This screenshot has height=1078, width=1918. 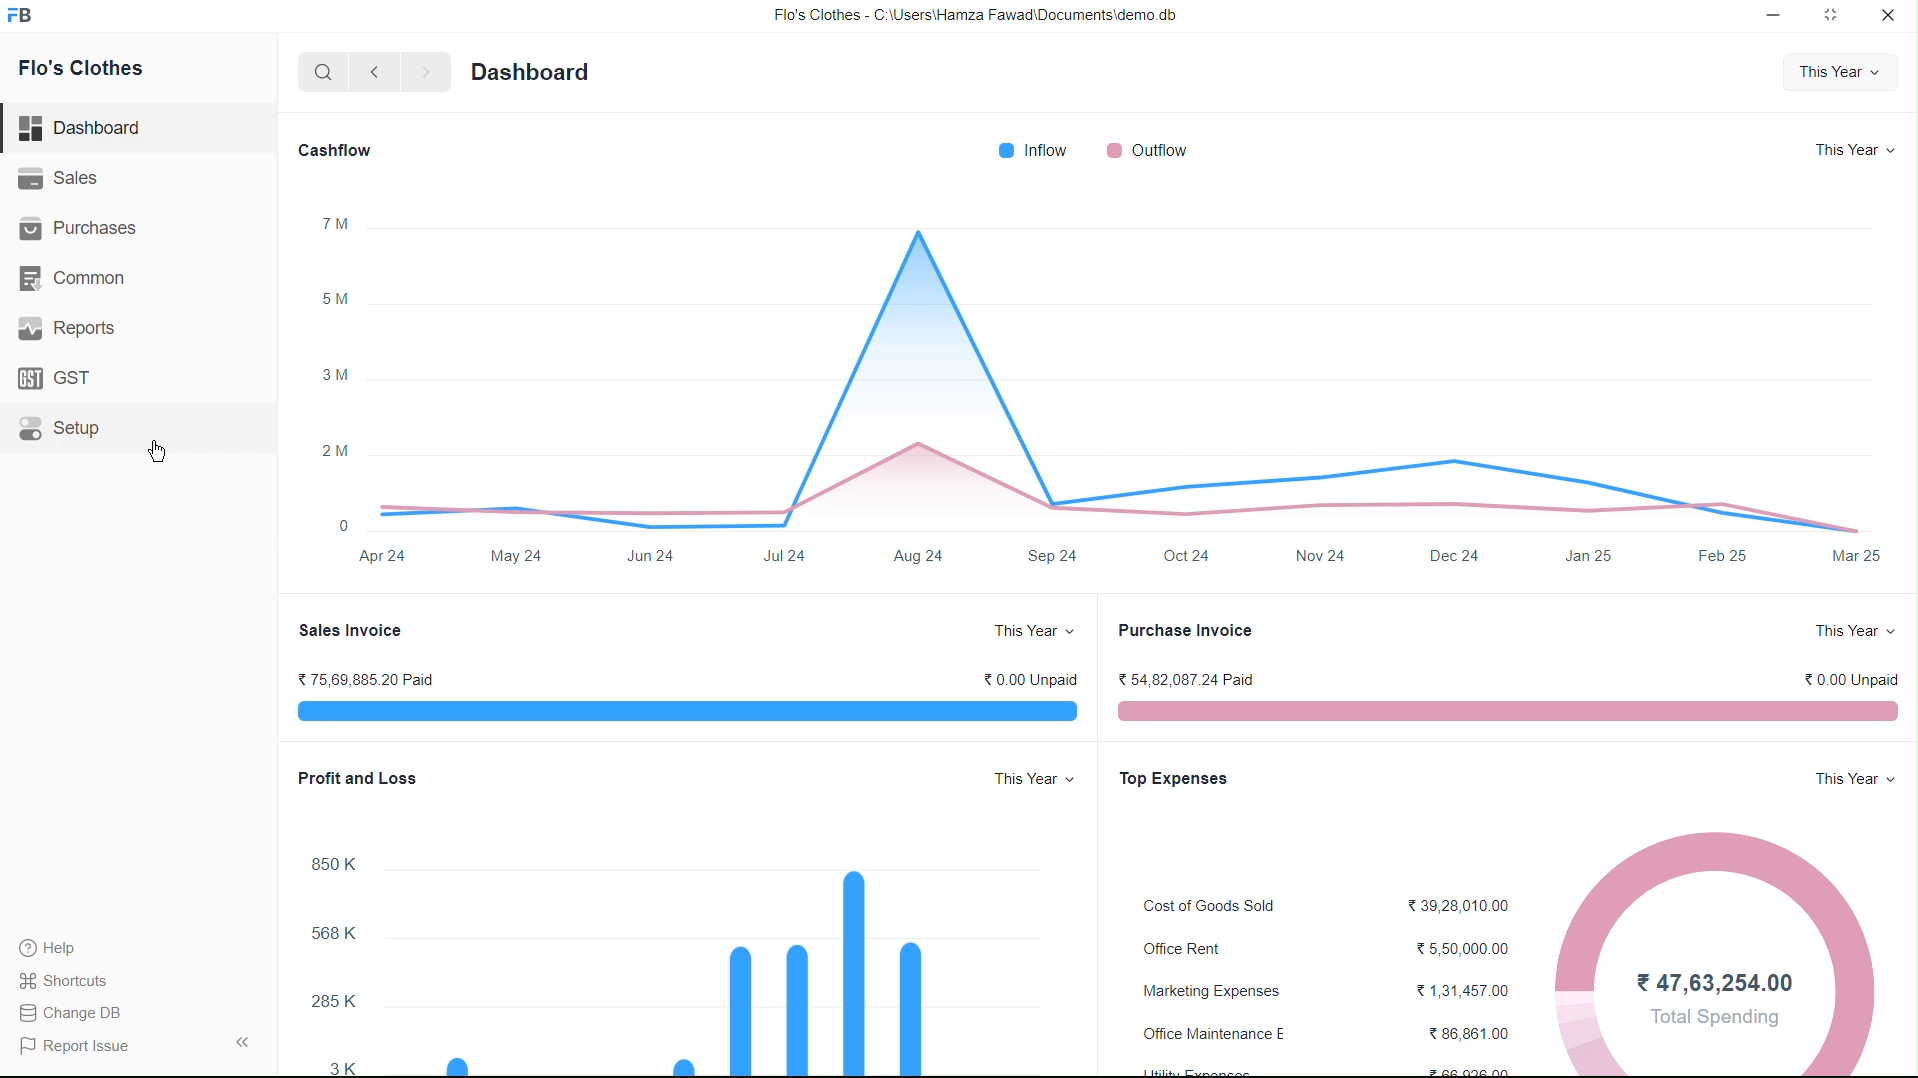 What do you see at coordinates (1210, 1032) in the screenshot?
I see `Office Maintenance E` at bounding box center [1210, 1032].